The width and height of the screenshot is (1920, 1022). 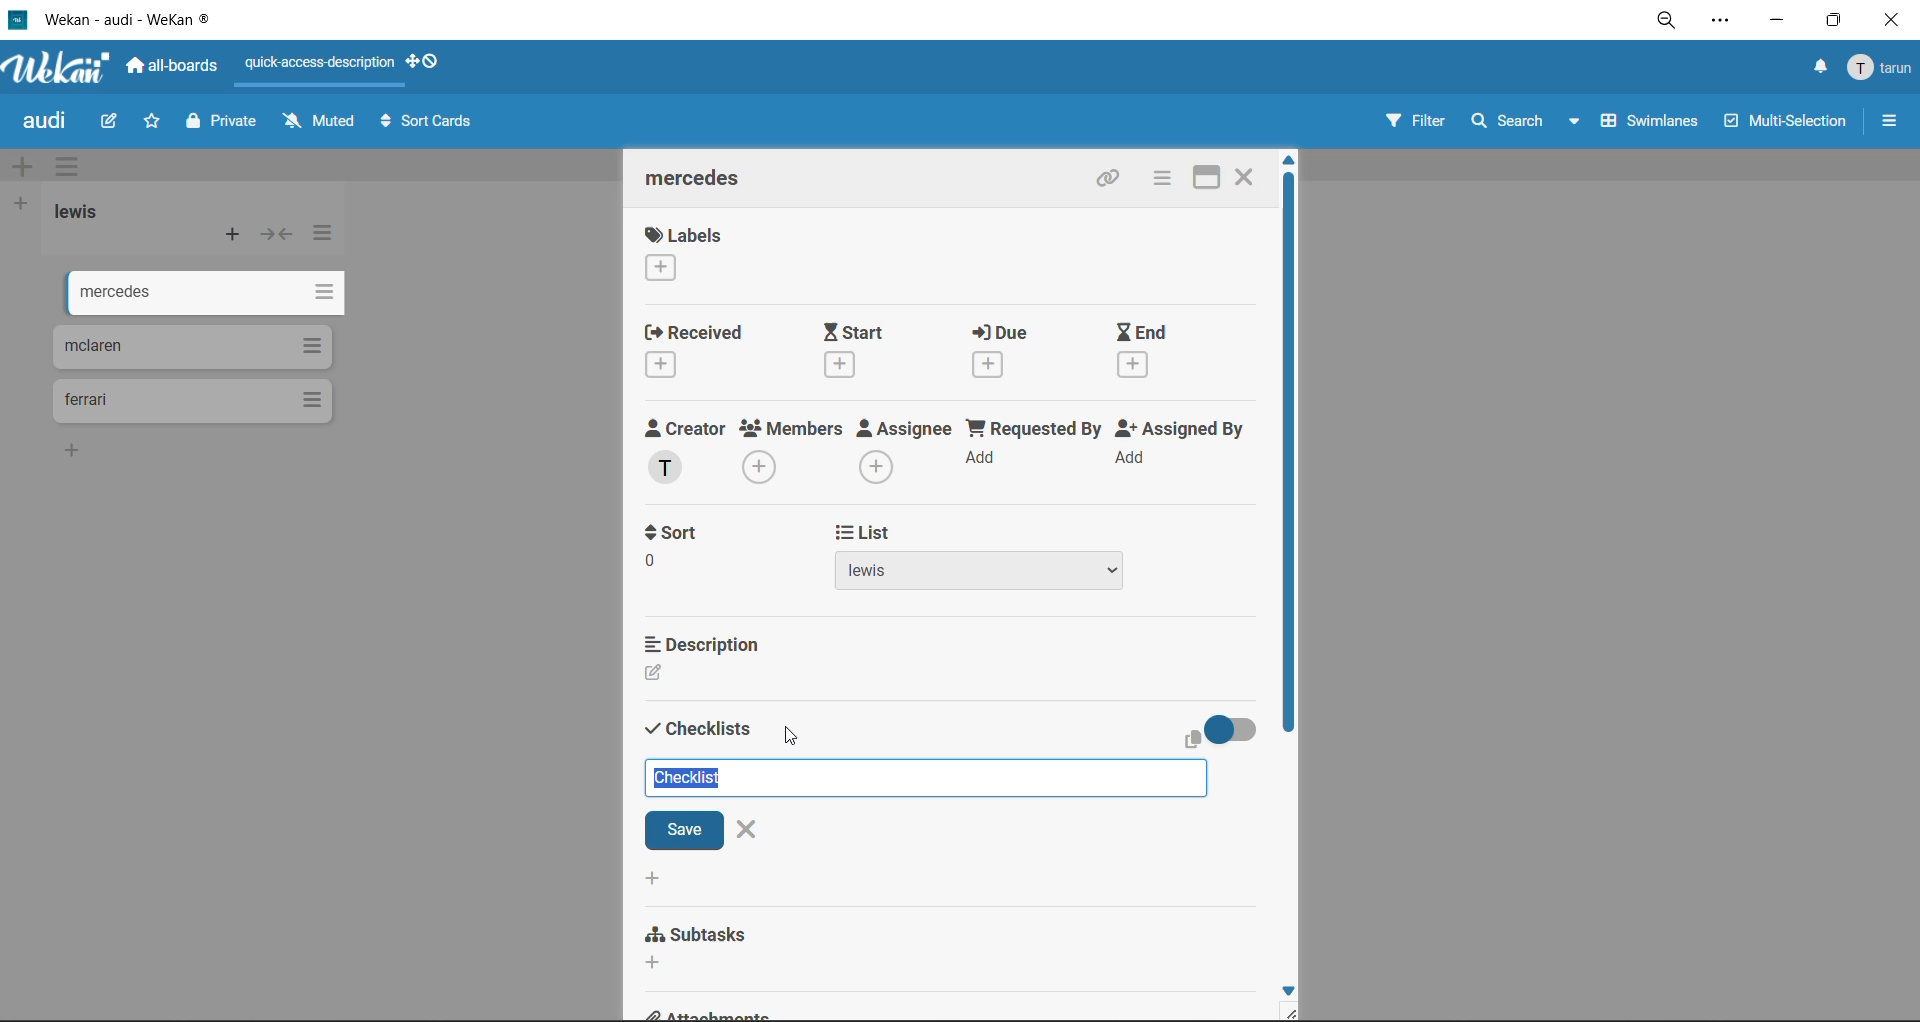 What do you see at coordinates (696, 353) in the screenshot?
I see `recieved` at bounding box center [696, 353].